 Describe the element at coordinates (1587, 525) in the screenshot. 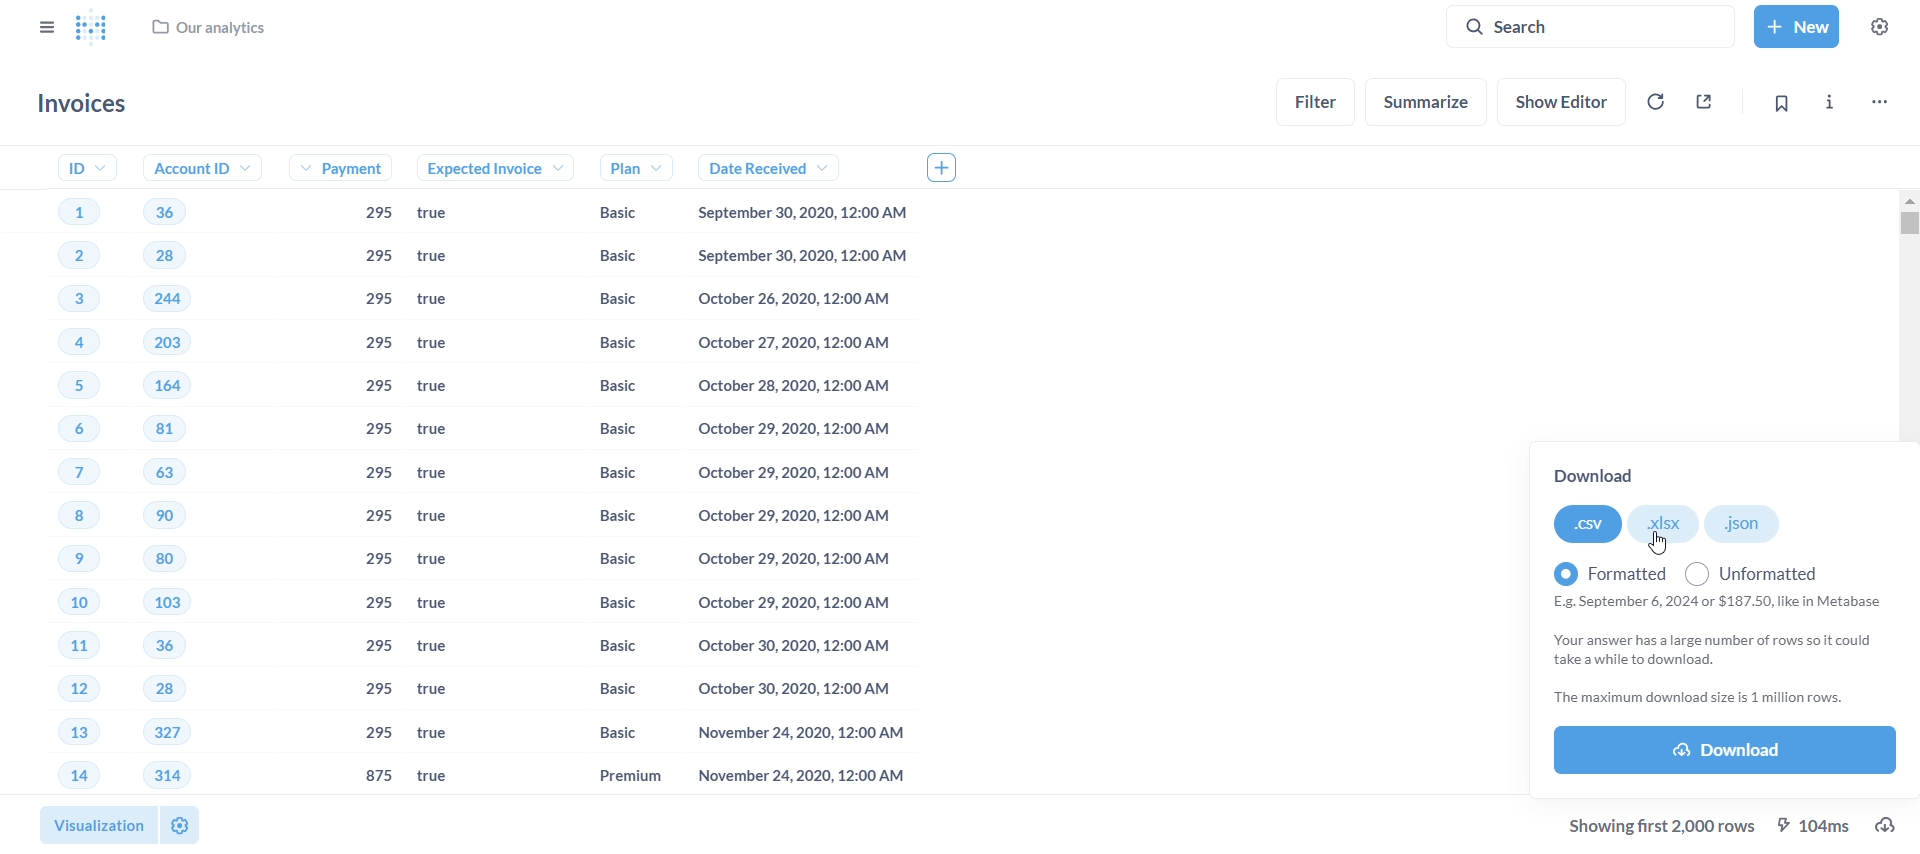

I see `.csv` at that location.